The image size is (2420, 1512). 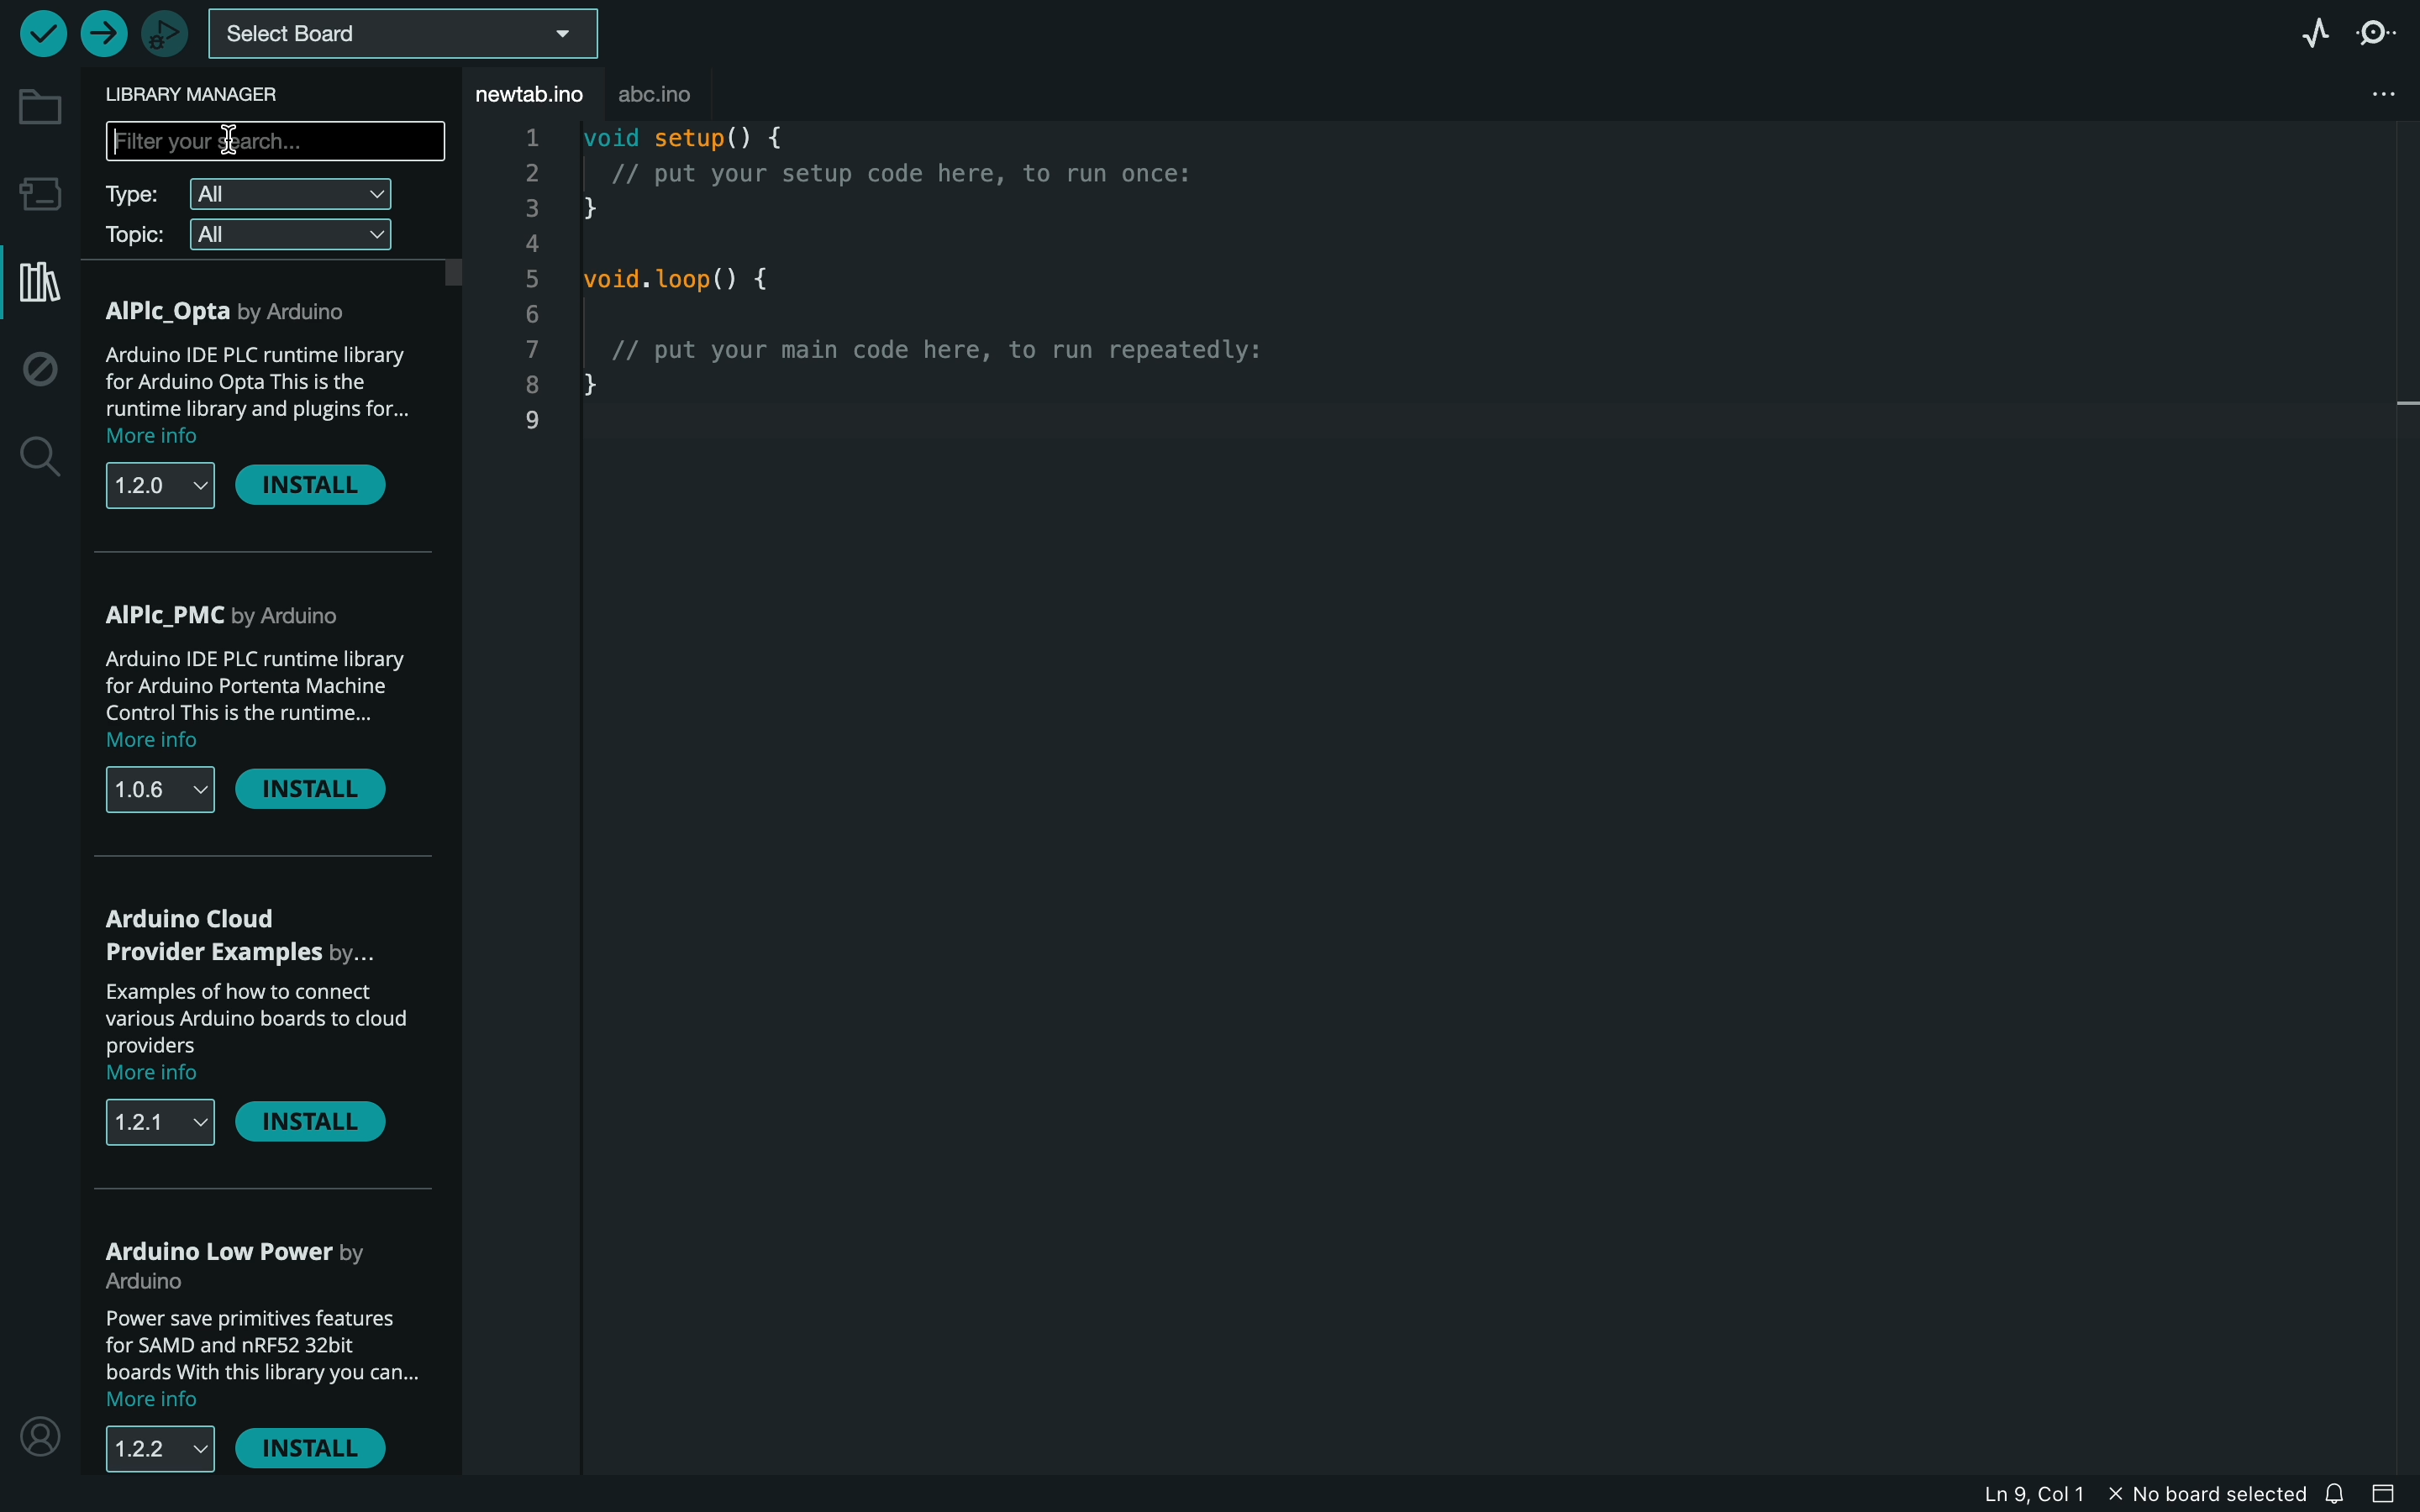 I want to click on versions, so click(x=160, y=788).